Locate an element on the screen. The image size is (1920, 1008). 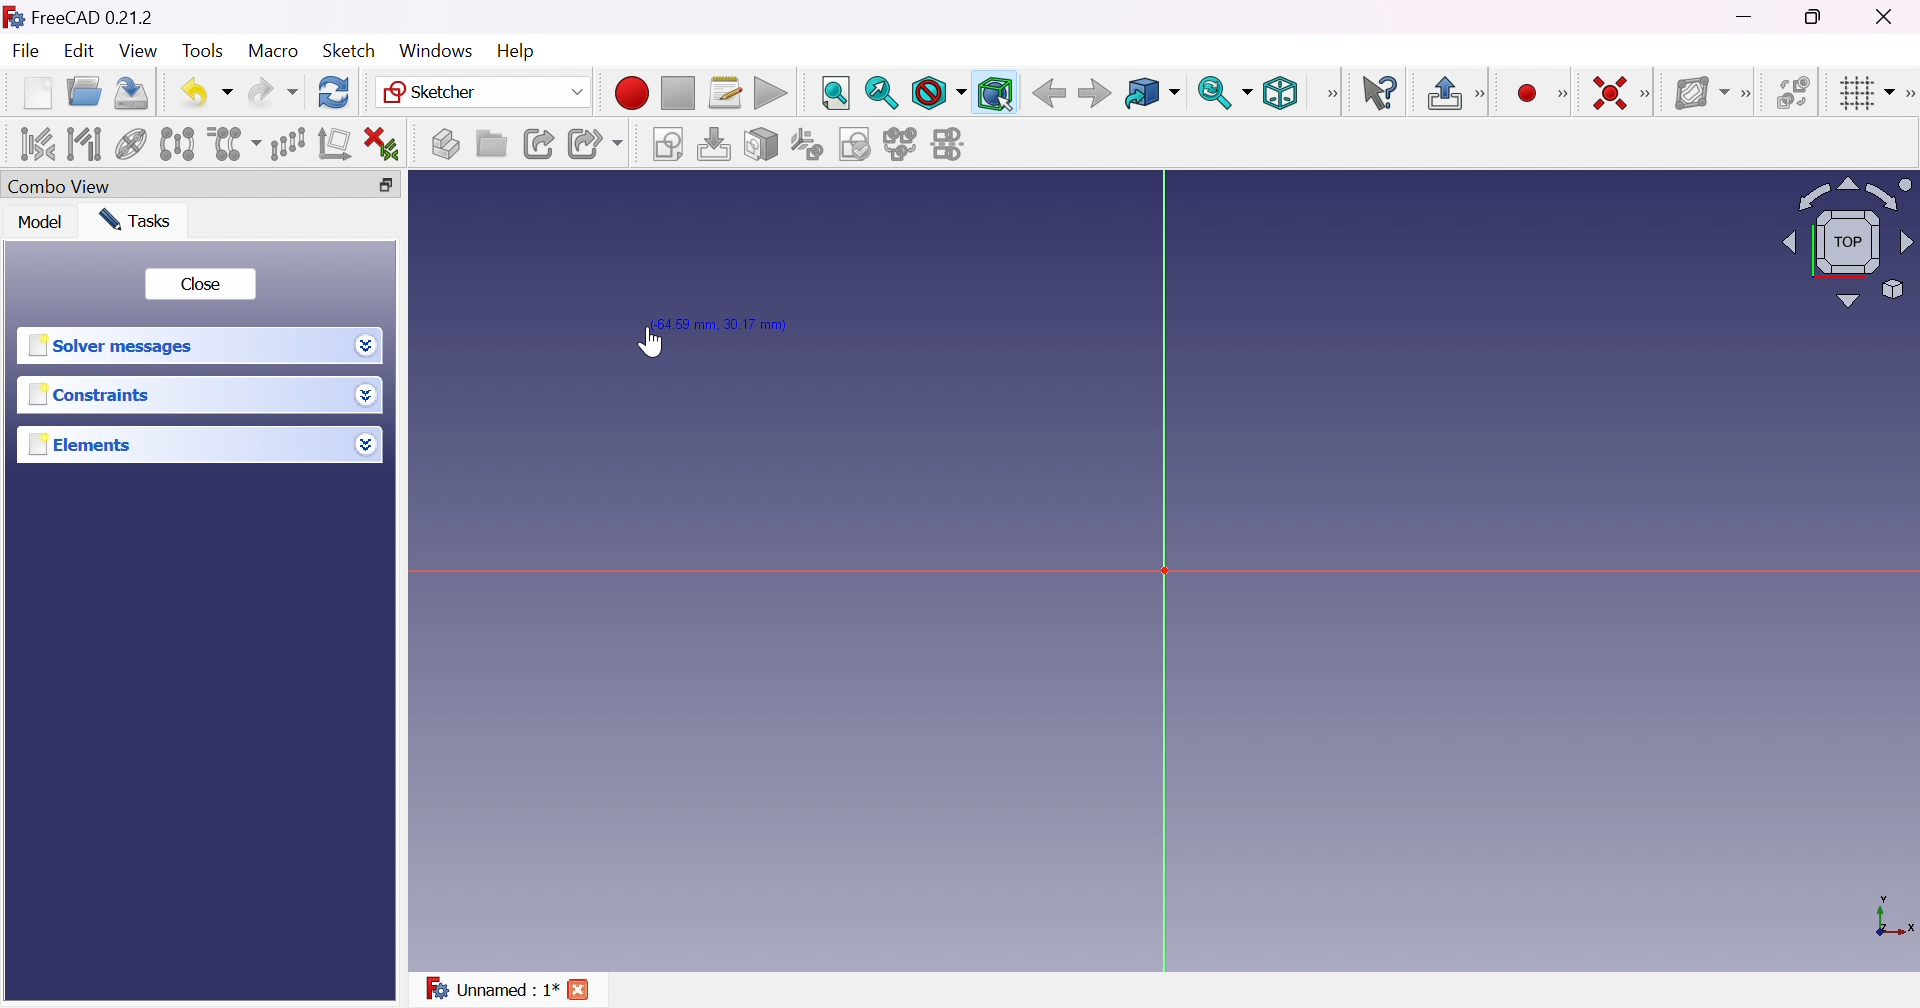
FreeCAD 0.21.2 is located at coordinates (92, 17).